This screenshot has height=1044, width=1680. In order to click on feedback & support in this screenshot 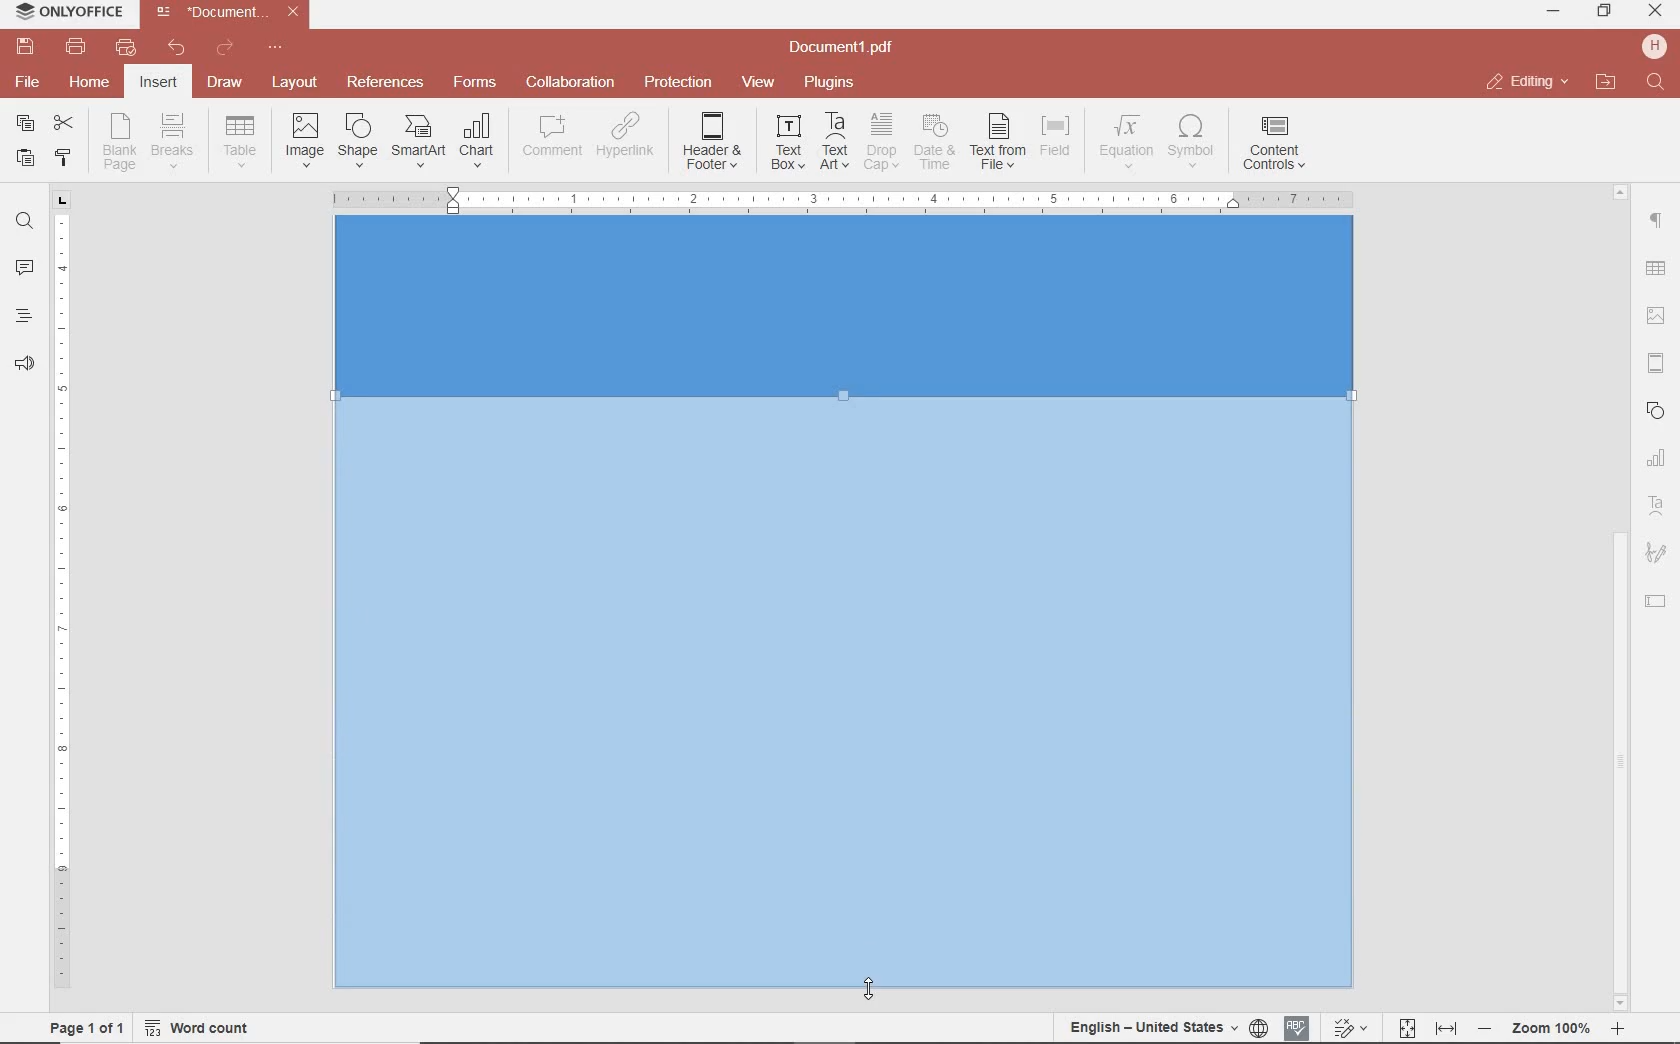, I will do `click(25, 365)`.